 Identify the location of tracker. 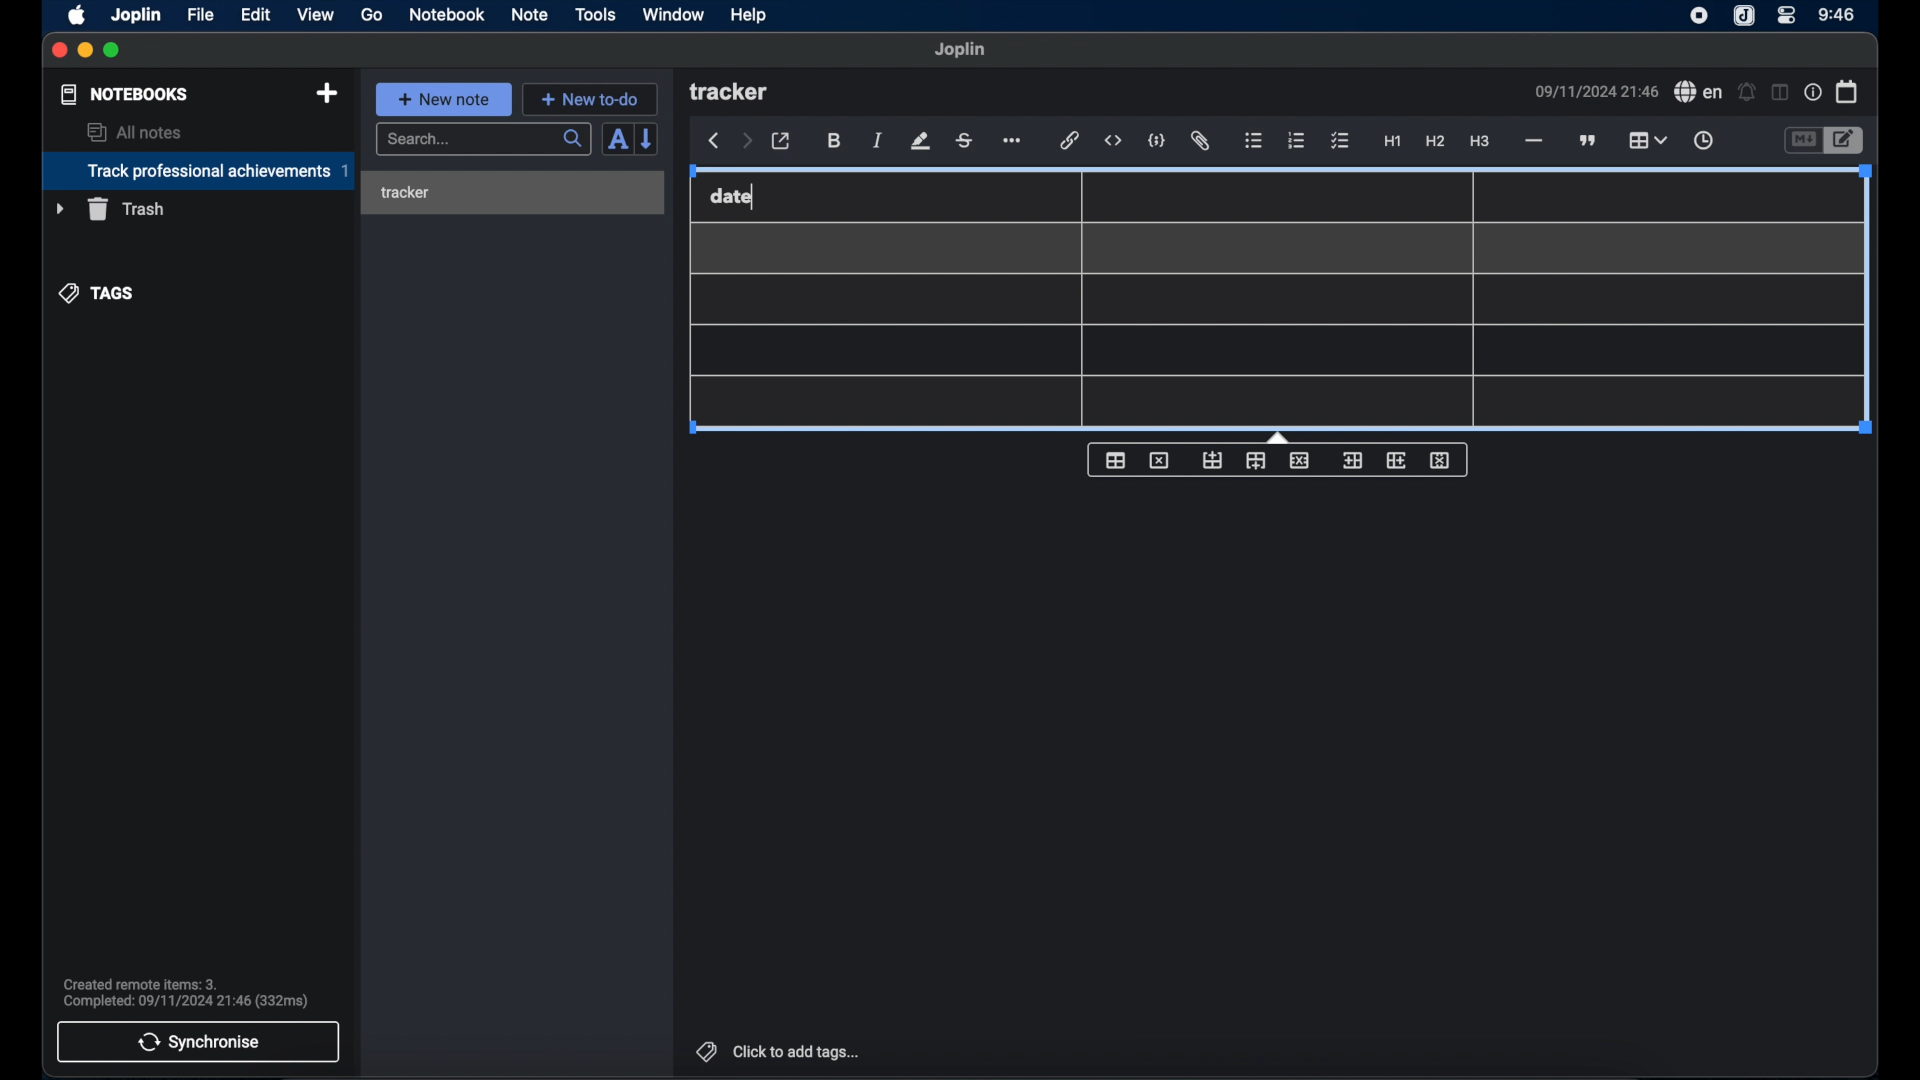
(731, 93).